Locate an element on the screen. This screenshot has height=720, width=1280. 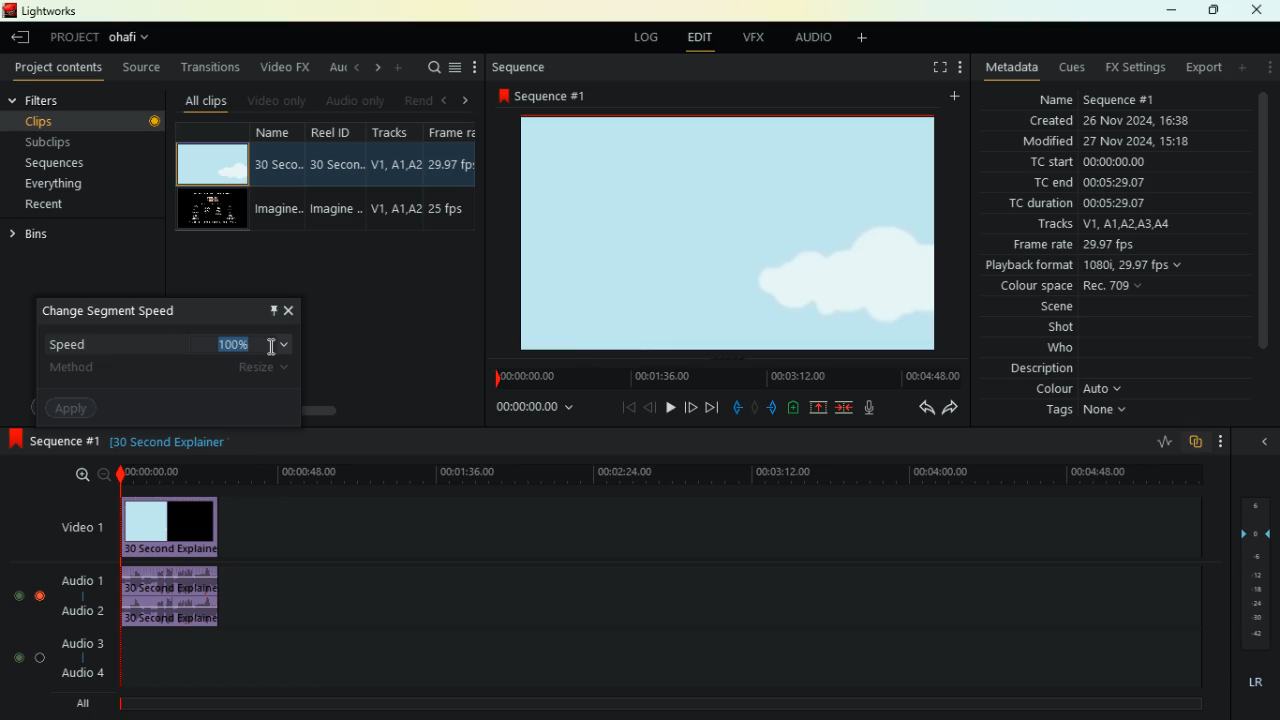
menu is located at coordinates (455, 69).